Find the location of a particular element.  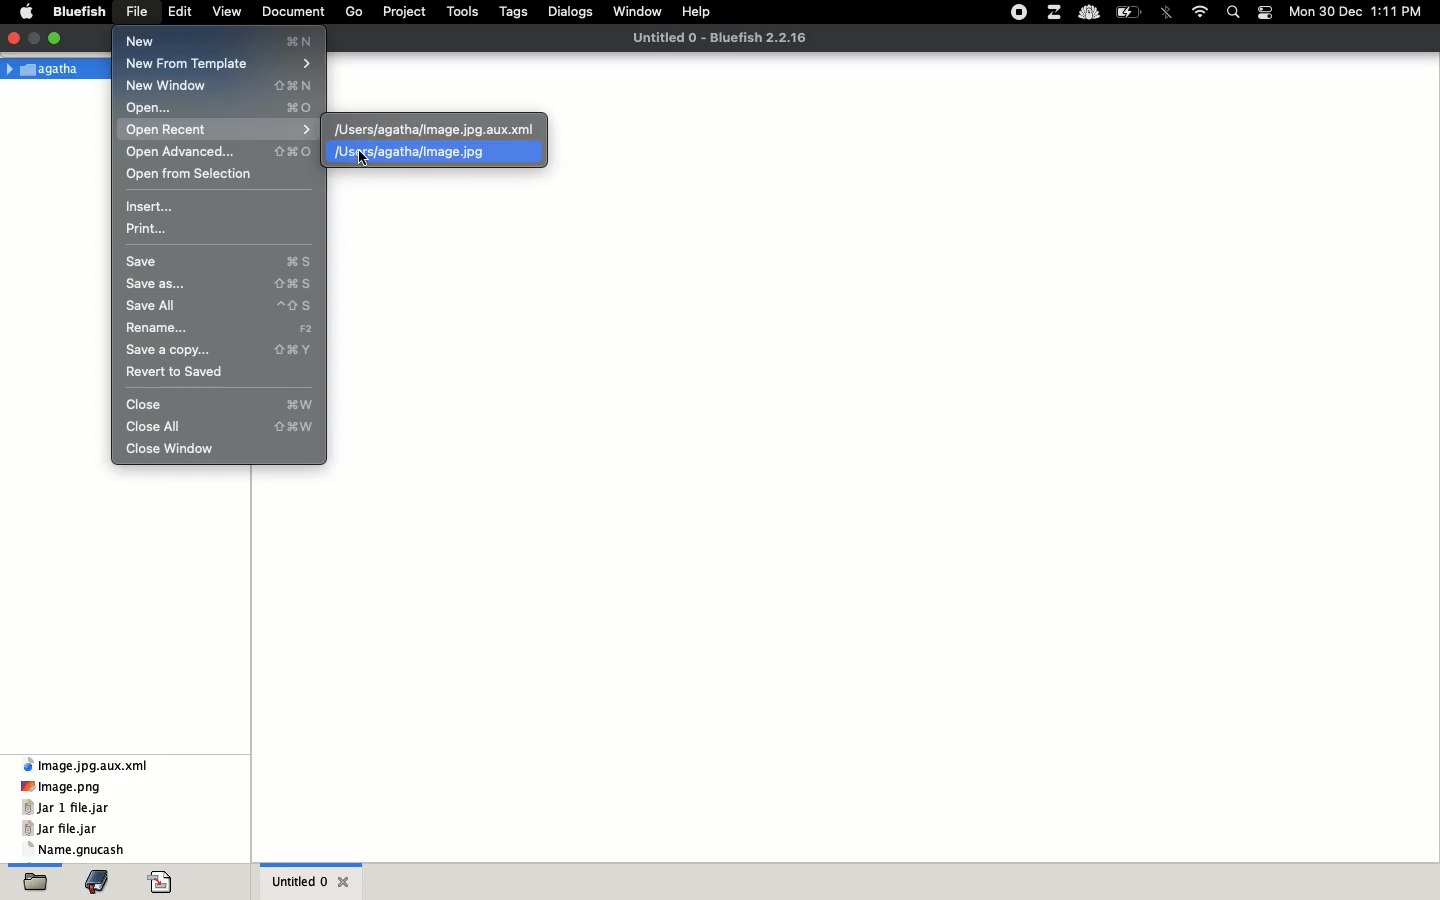

revert to saved is located at coordinates (179, 372).